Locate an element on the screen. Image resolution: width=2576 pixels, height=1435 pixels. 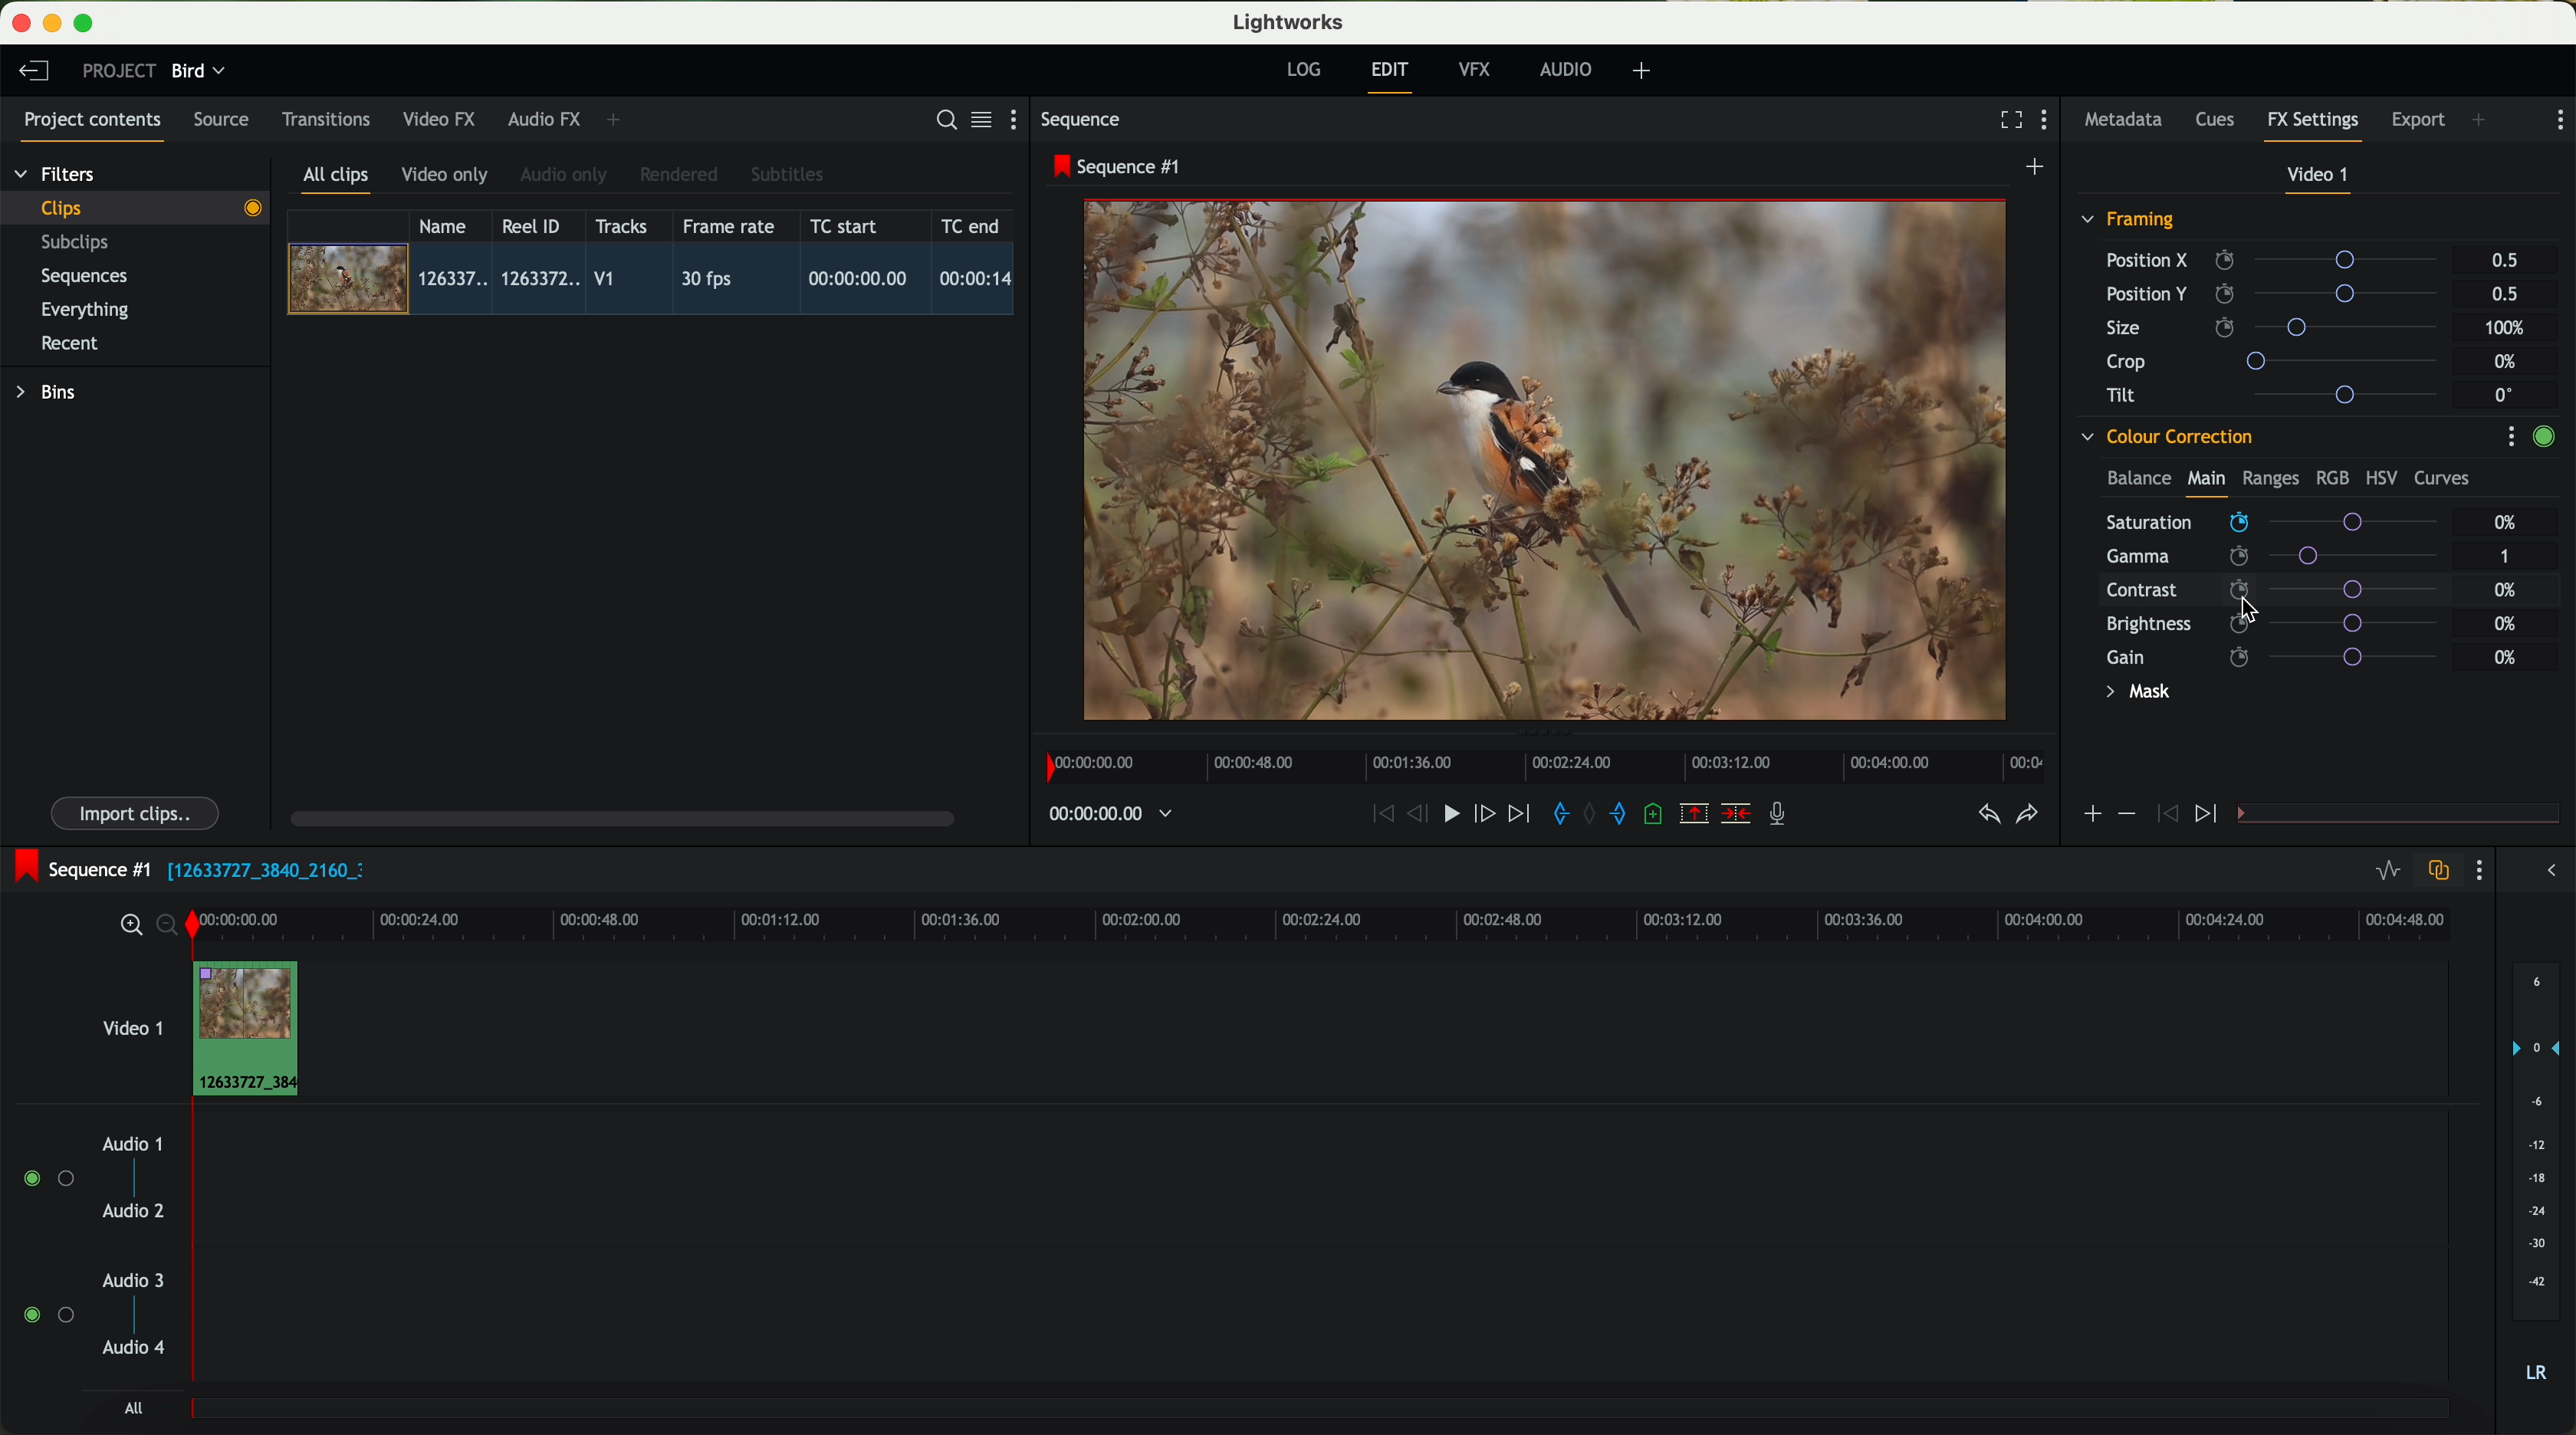
enable audio is located at coordinates (47, 1314).